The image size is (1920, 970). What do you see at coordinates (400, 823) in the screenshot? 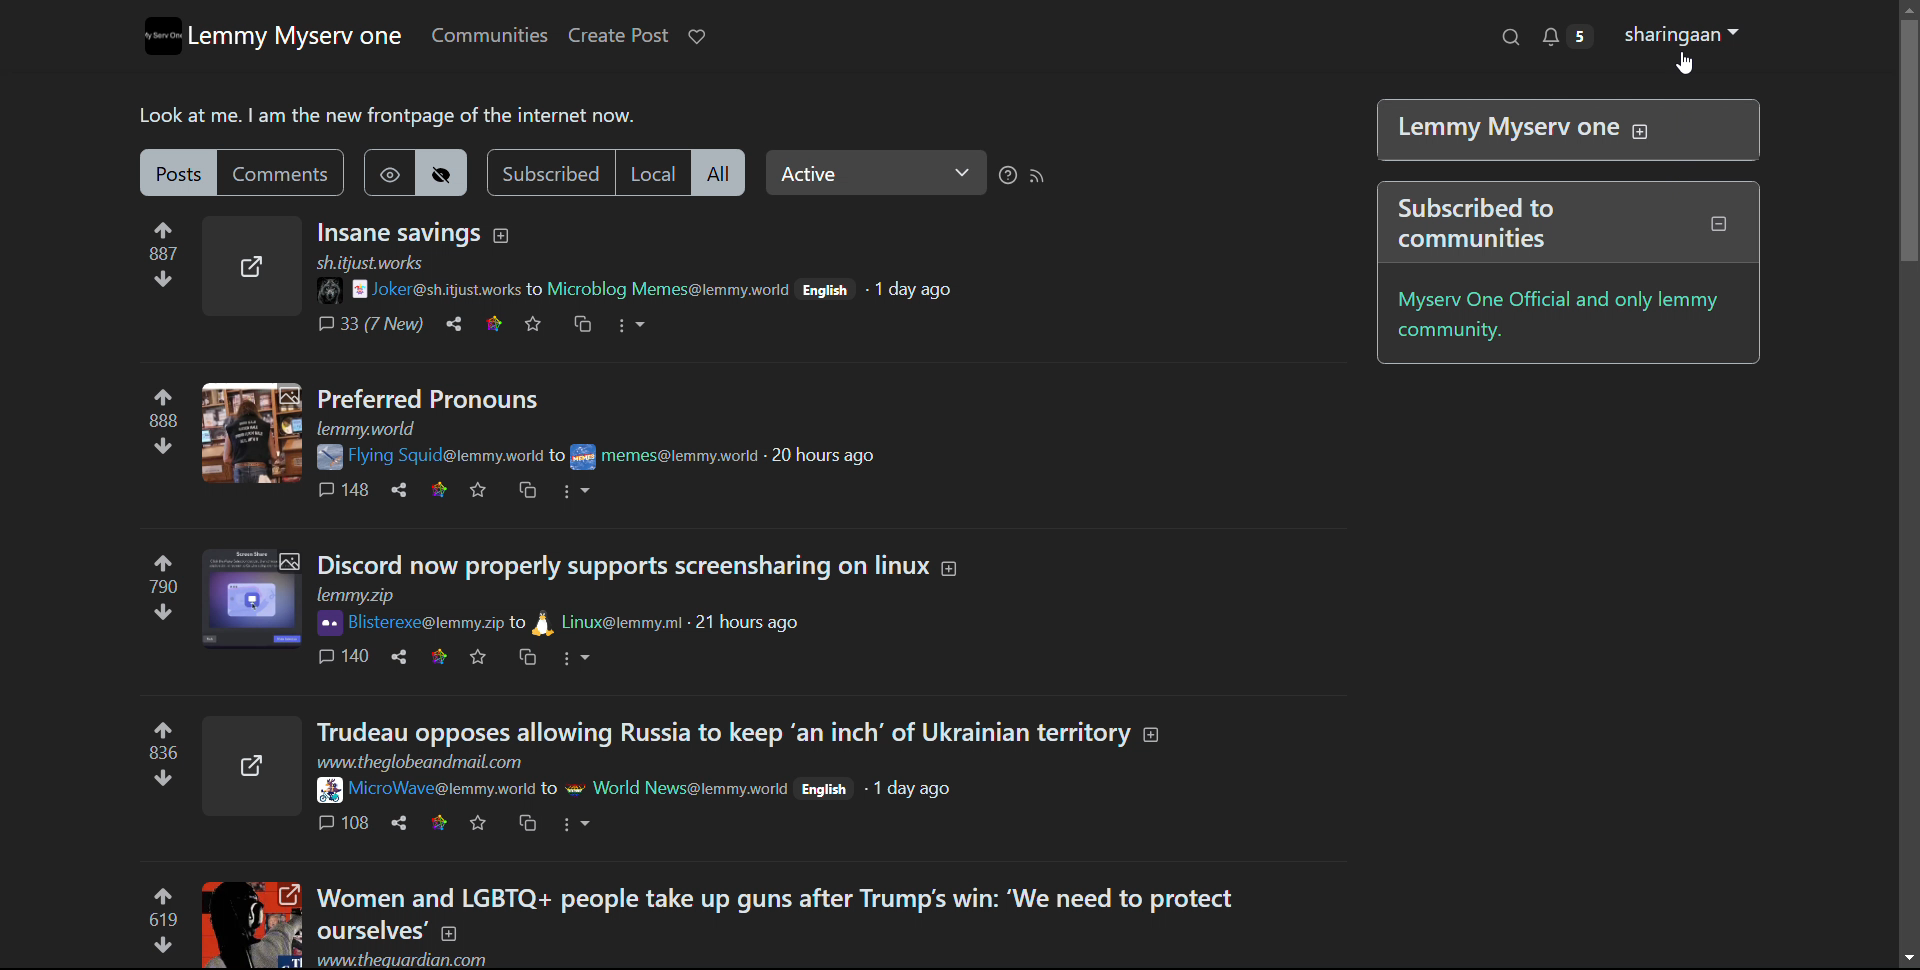
I see `share` at bounding box center [400, 823].